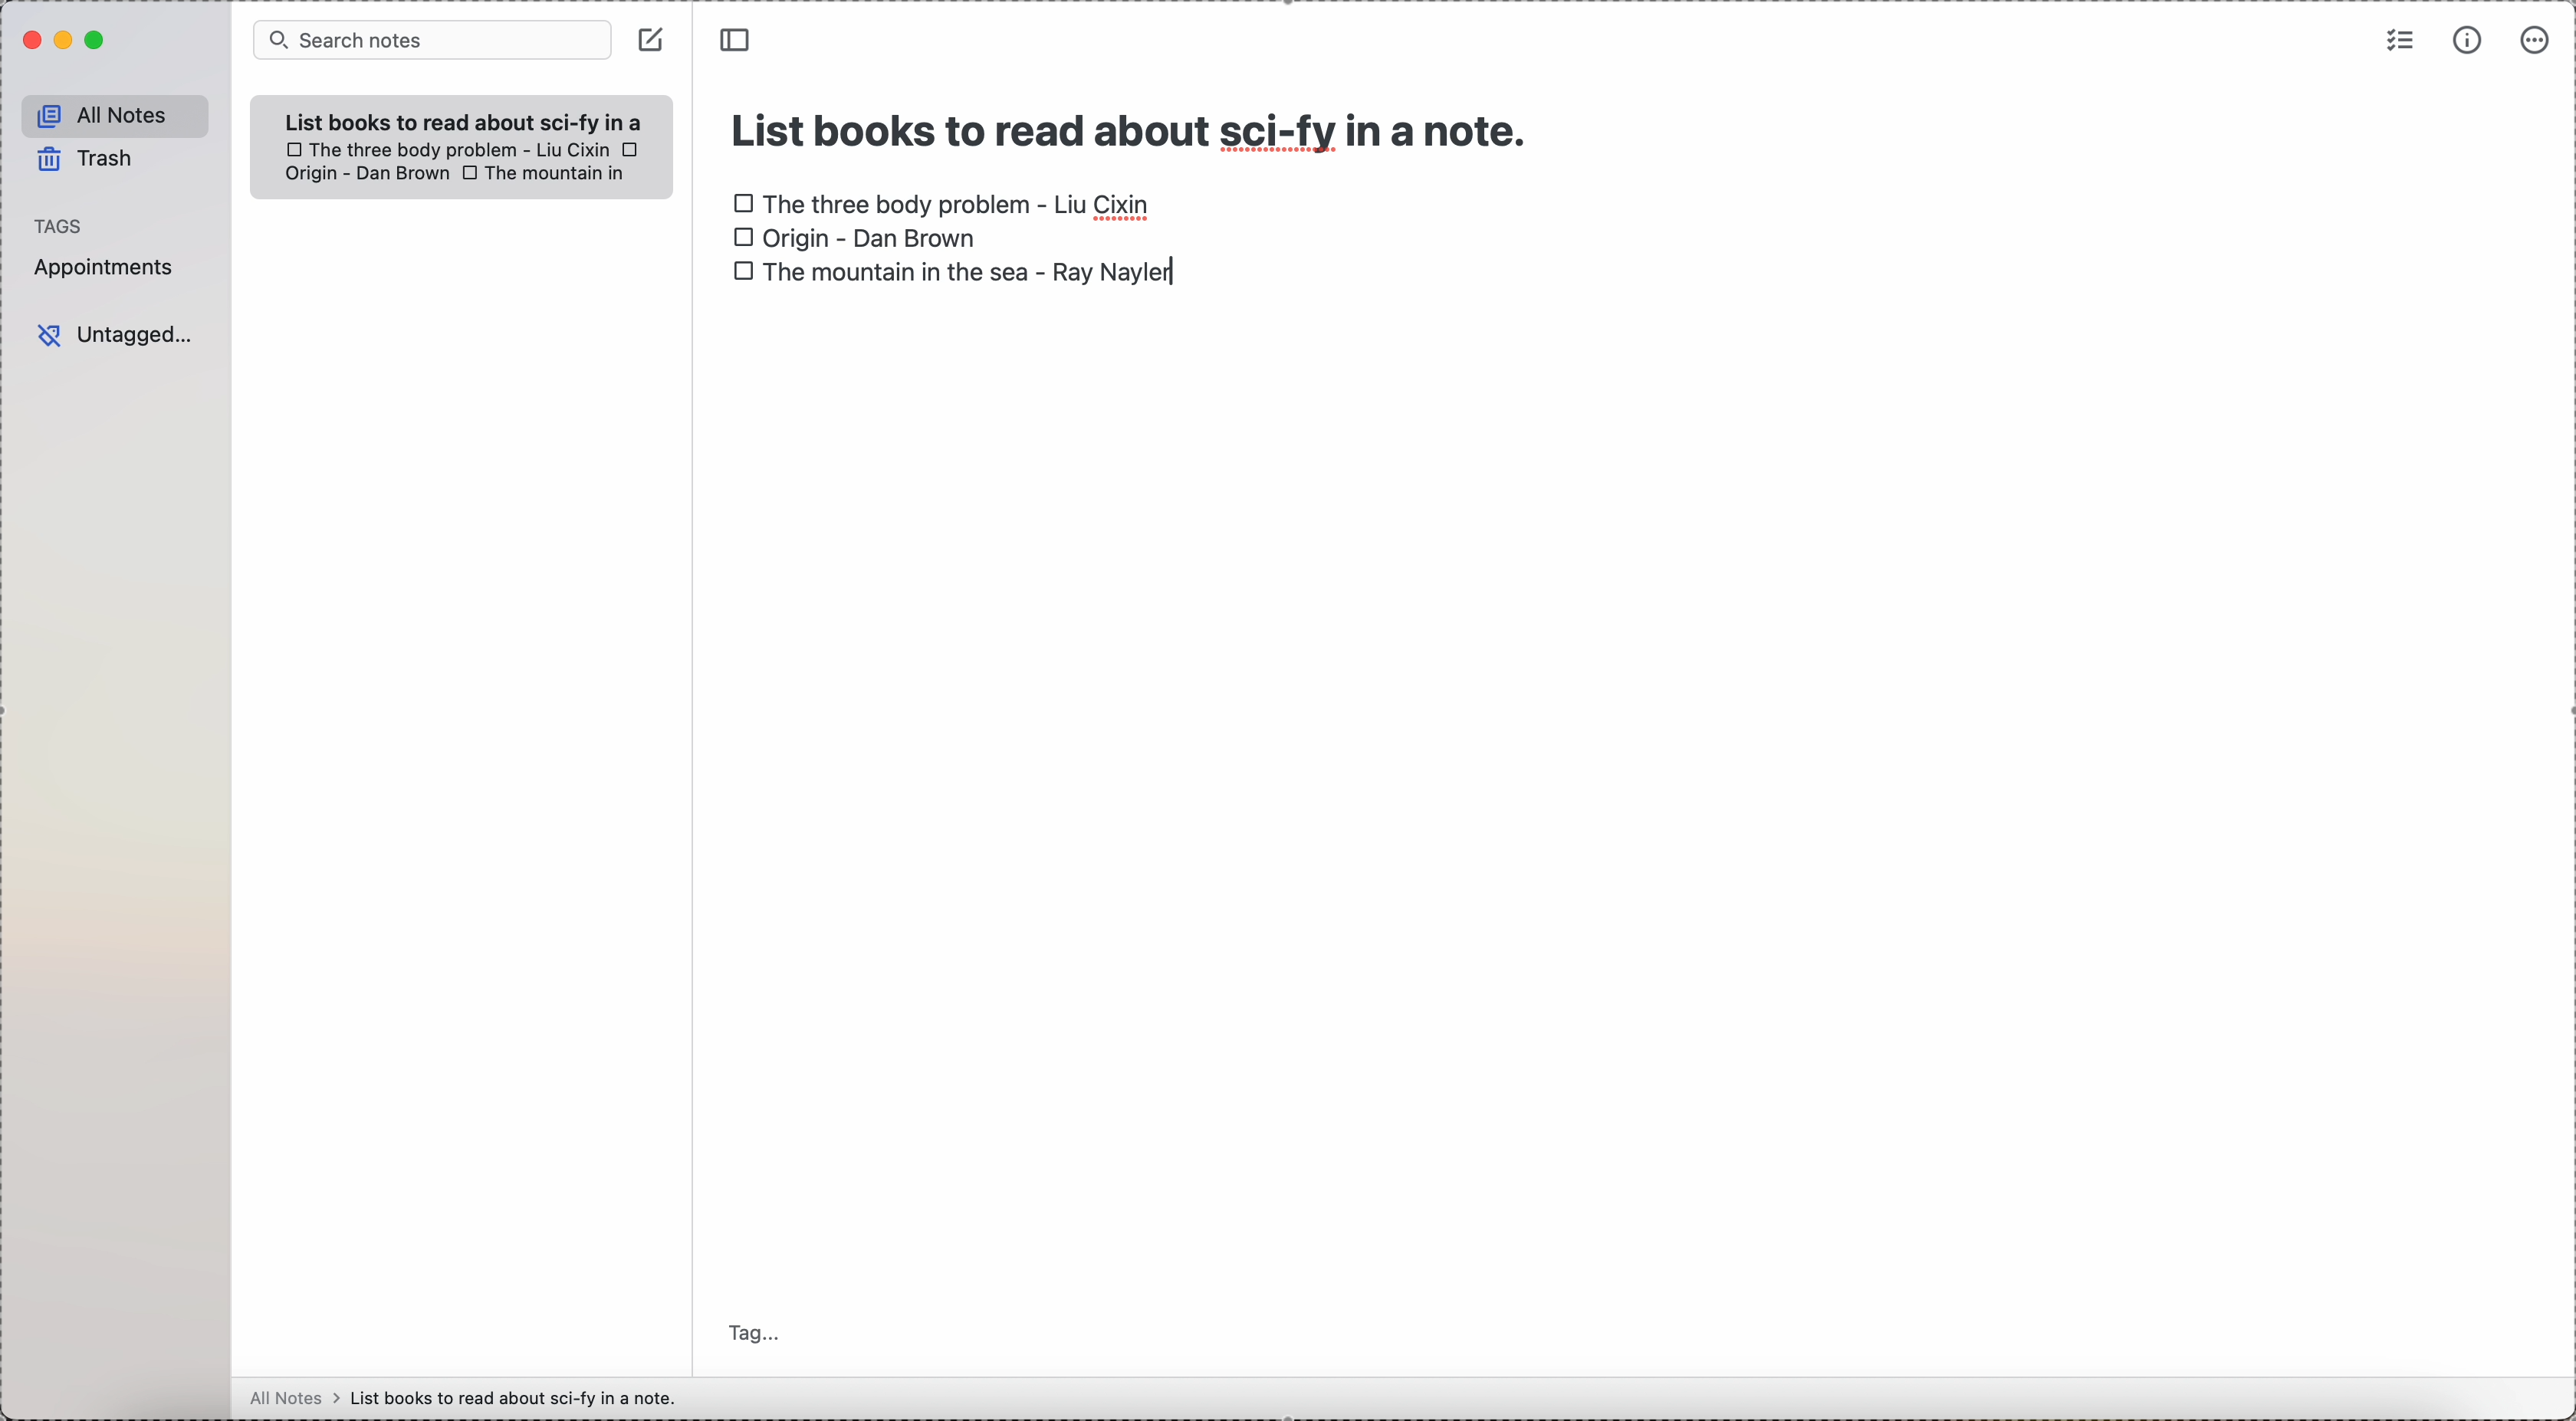 The width and height of the screenshot is (2576, 1421). I want to click on List books to read about sci-fy in a note., so click(465, 121).